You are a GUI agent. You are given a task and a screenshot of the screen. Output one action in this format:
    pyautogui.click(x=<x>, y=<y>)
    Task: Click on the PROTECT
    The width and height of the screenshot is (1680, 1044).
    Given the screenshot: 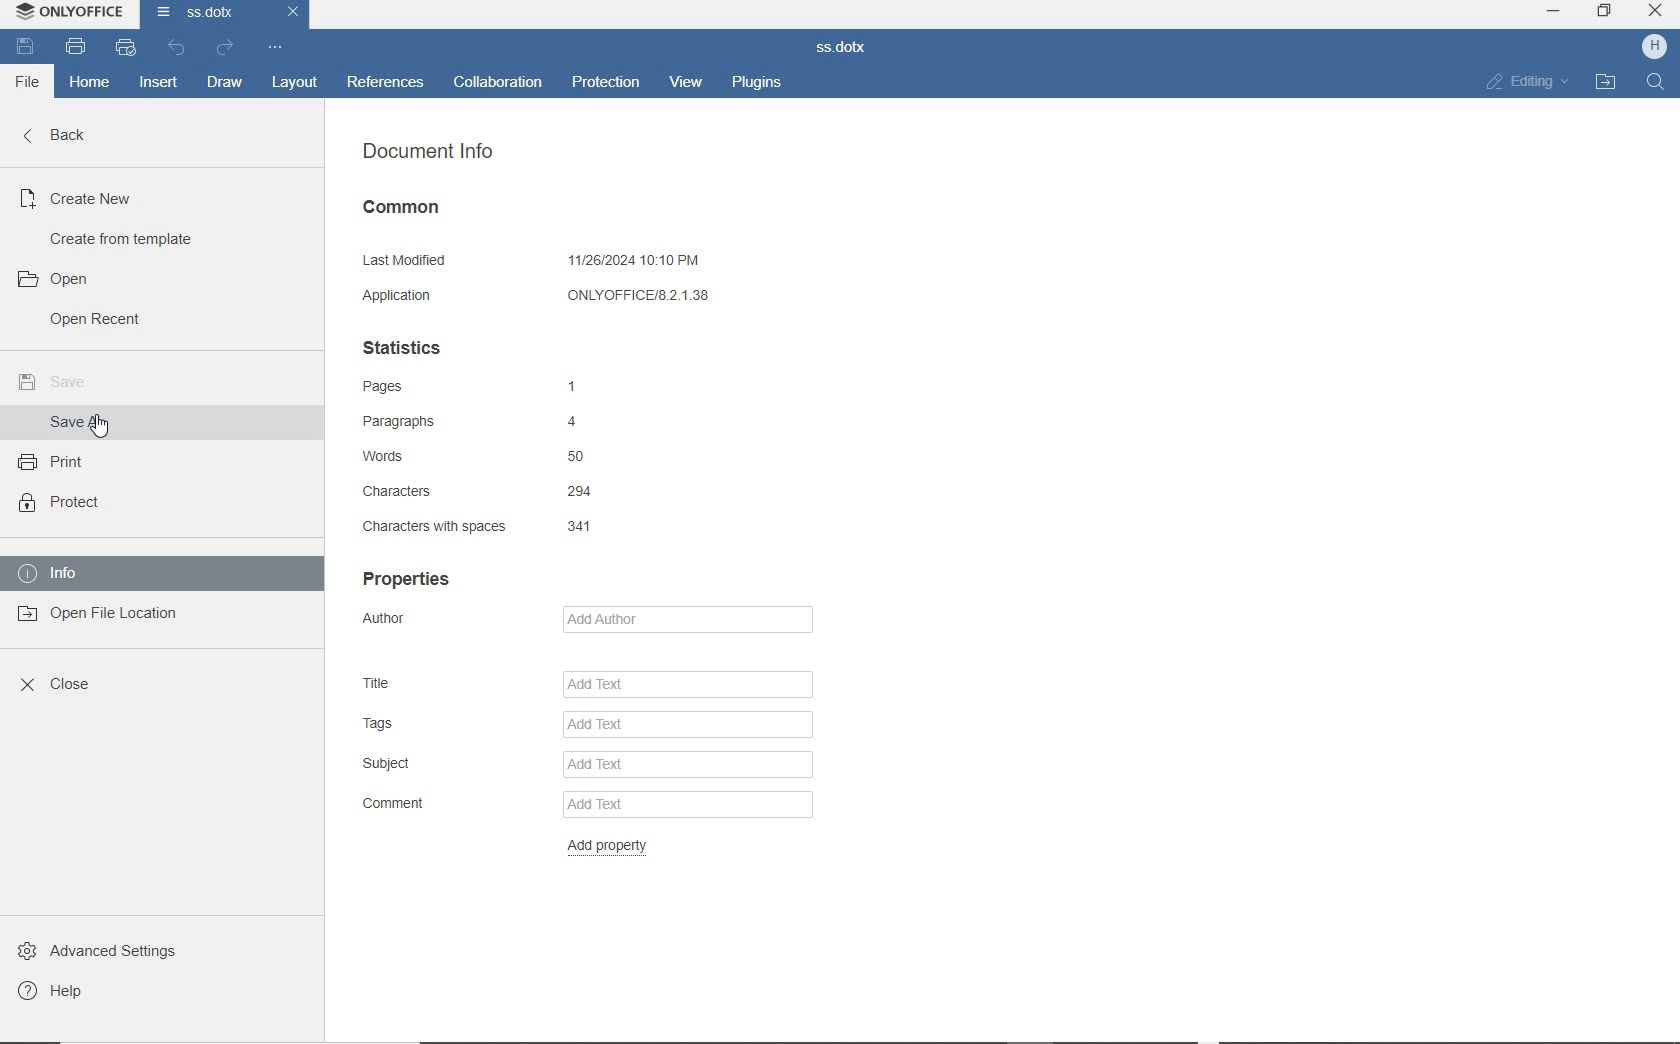 What is the action you would take?
    pyautogui.click(x=62, y=502)
    